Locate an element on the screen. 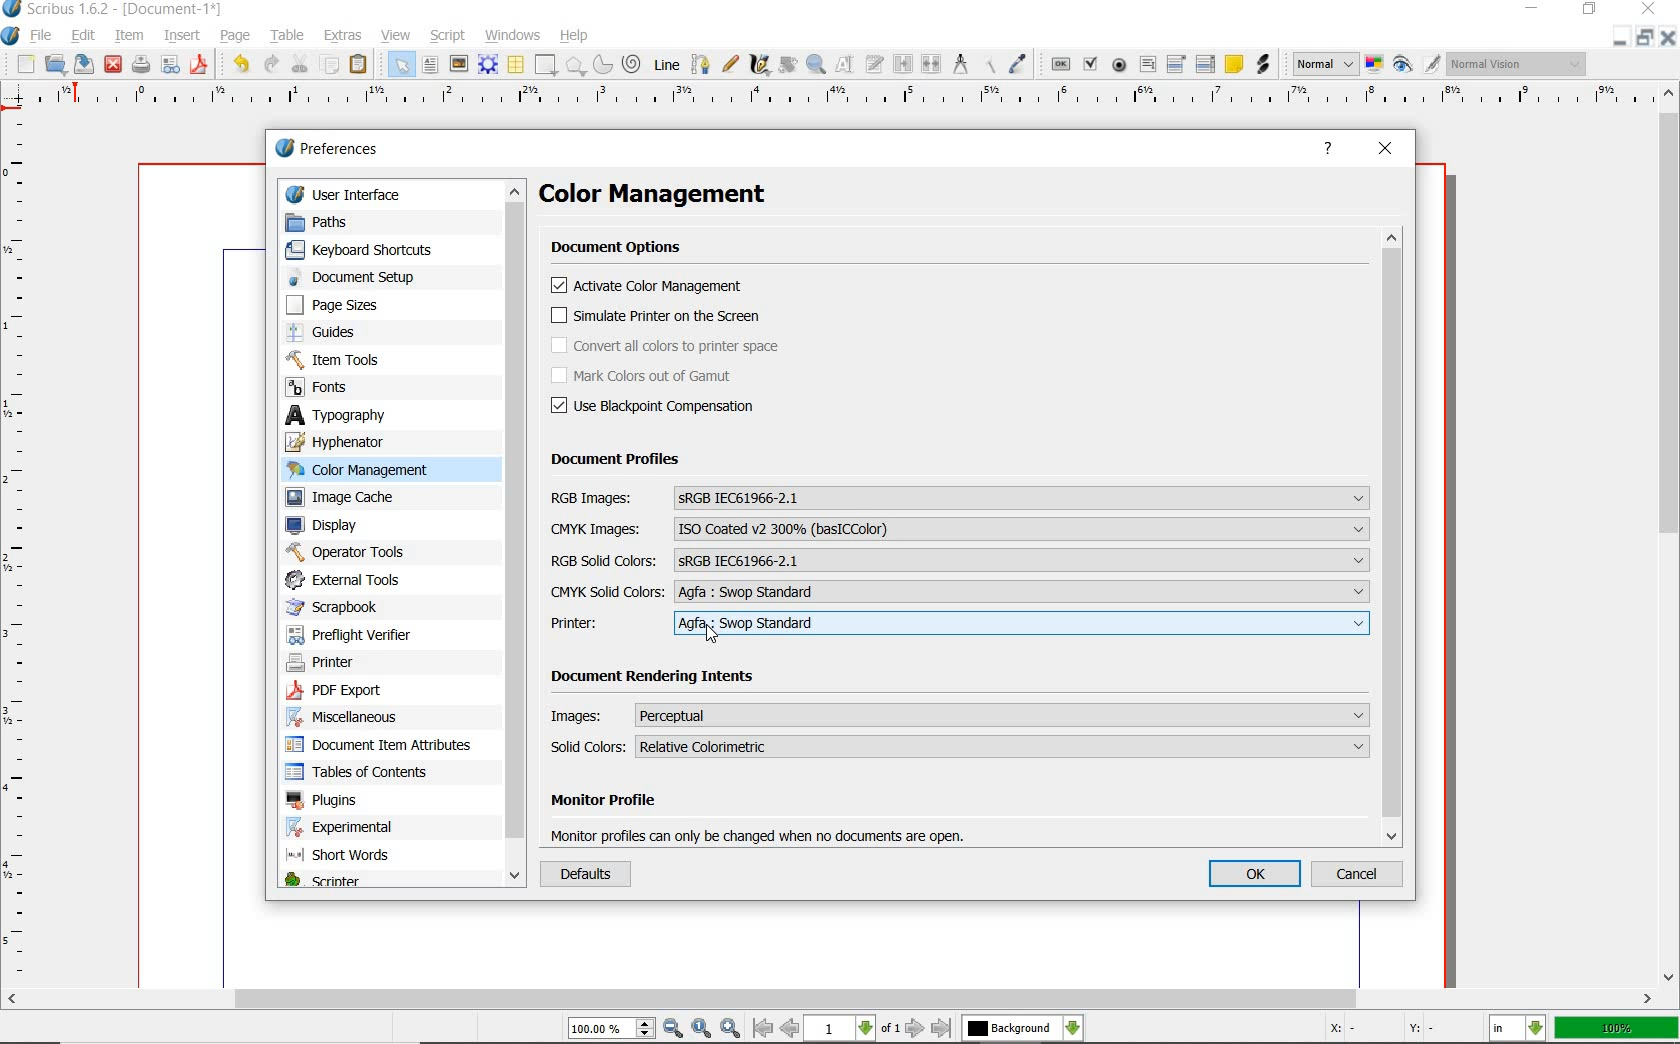 The height and width of the screenshot is (1044, 1680). pdf export is located at coordinates (371, 690).